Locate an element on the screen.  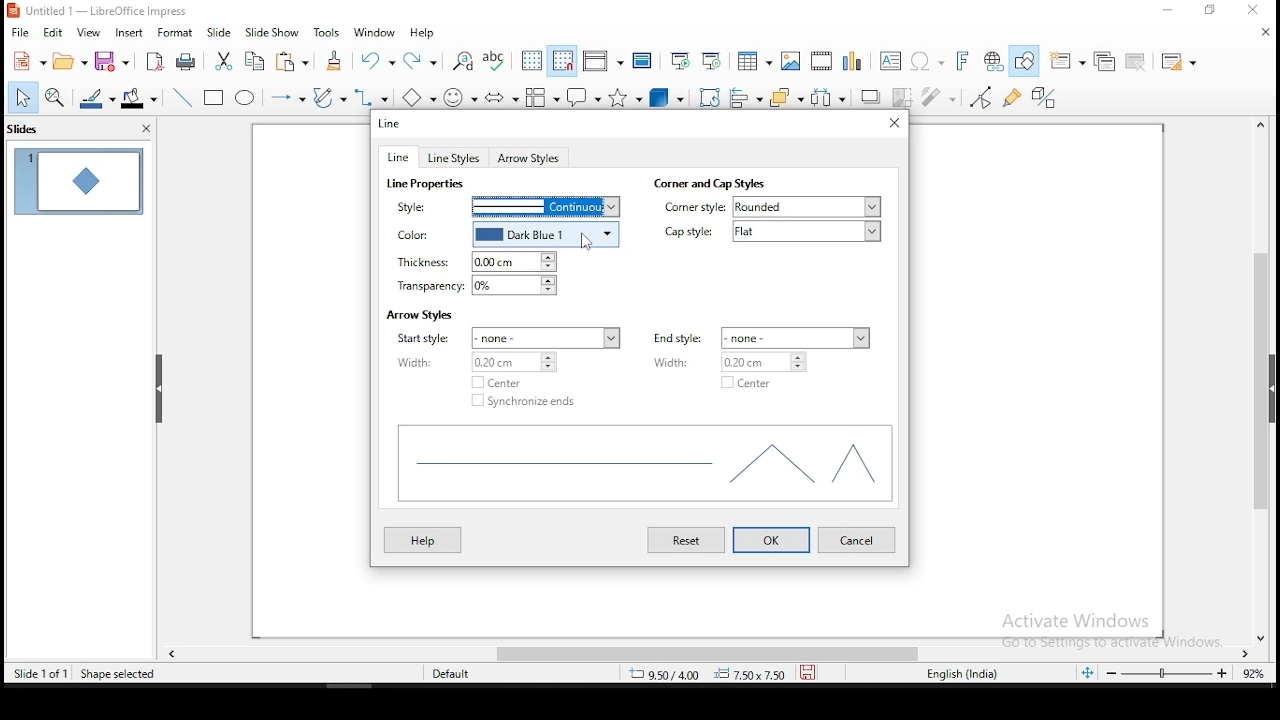
continuous  is located at coordinates (546, 205).